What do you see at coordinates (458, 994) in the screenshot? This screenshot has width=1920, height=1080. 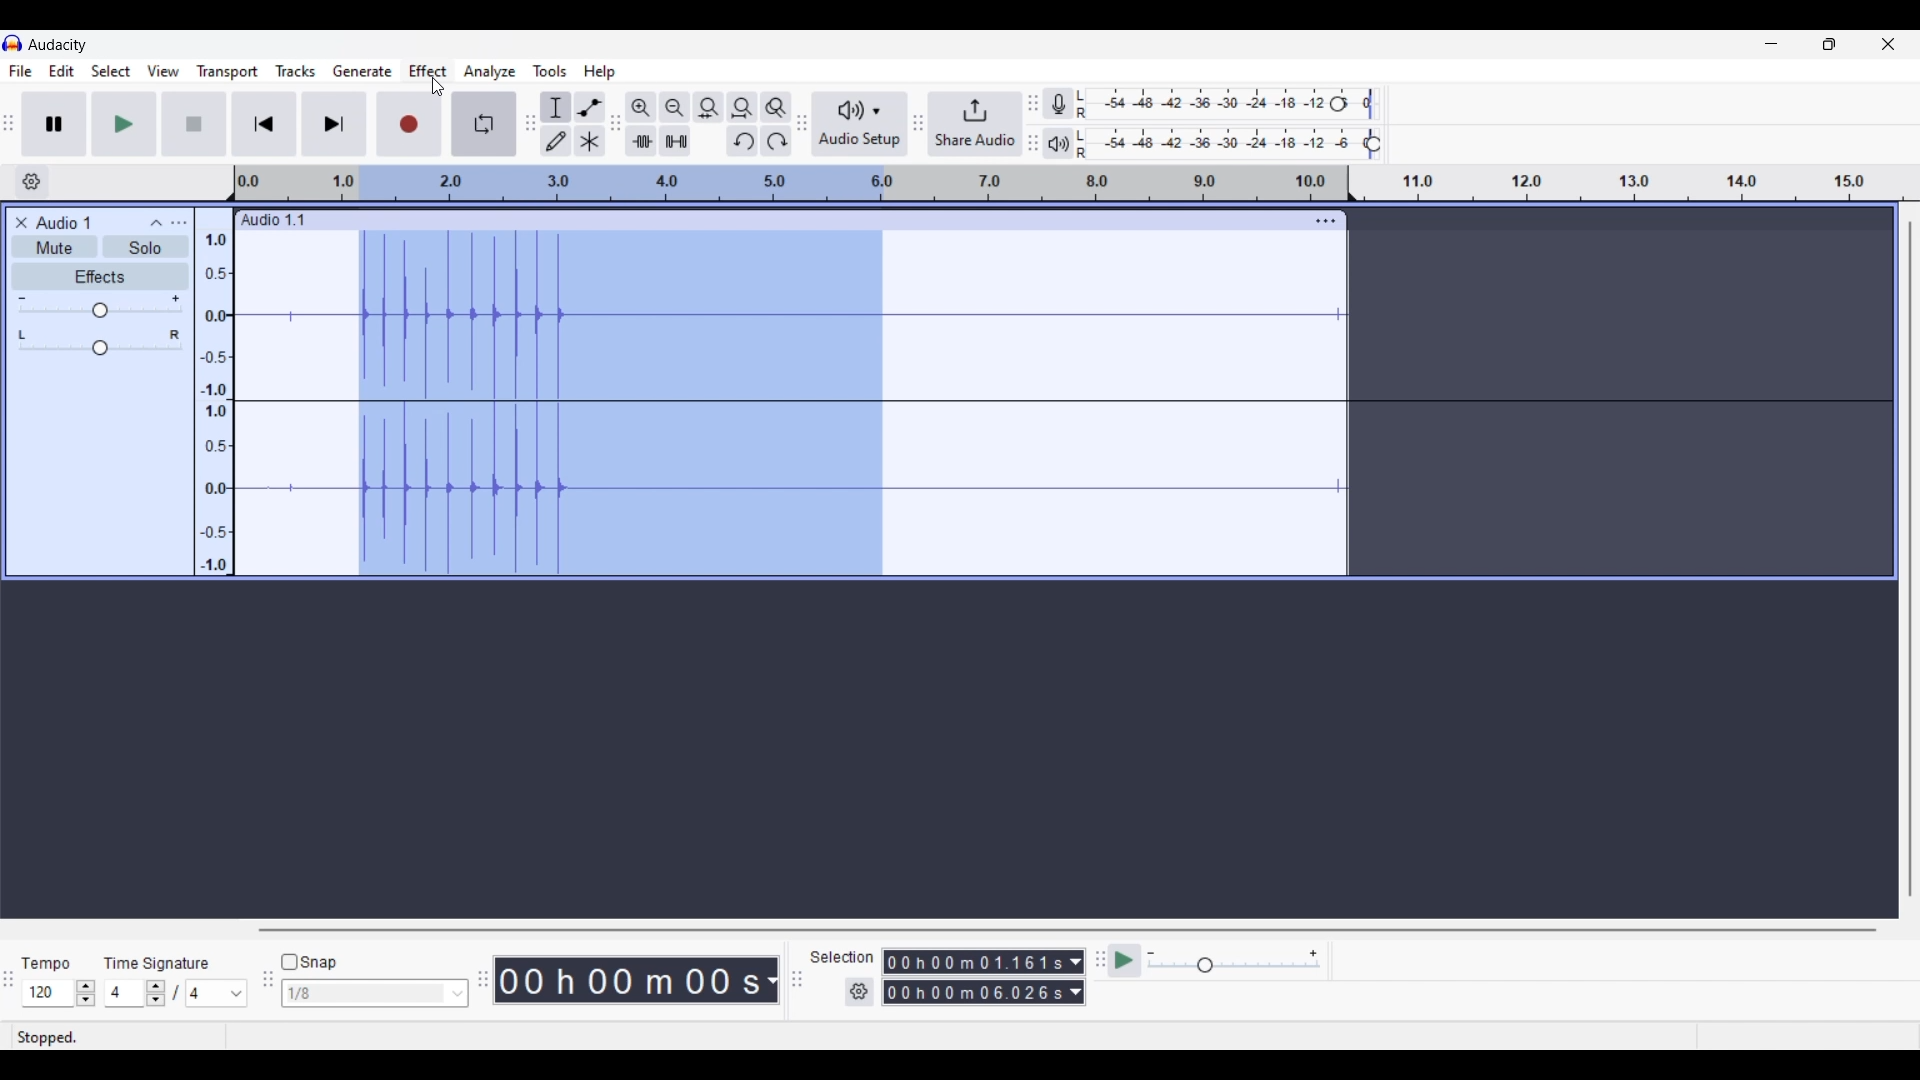 I see `Snap options` at bounding box center [458, 994].